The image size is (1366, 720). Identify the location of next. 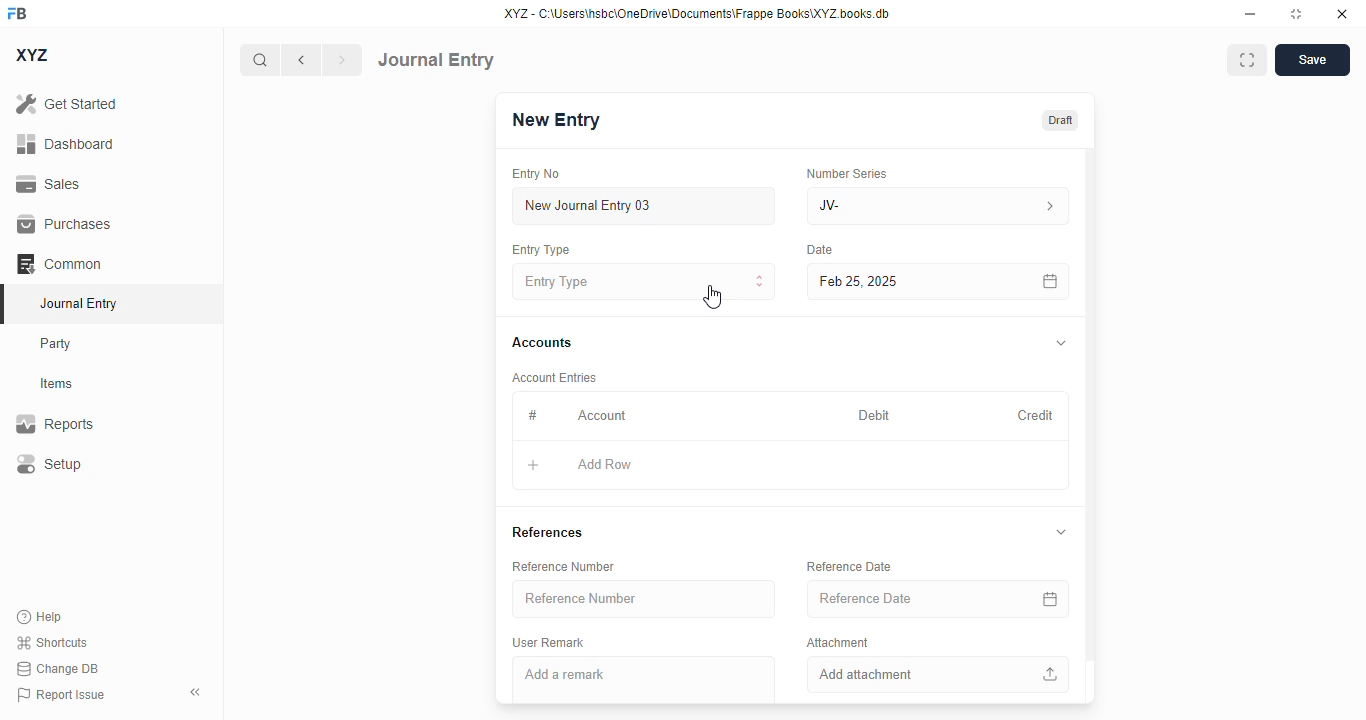
(343, 60).